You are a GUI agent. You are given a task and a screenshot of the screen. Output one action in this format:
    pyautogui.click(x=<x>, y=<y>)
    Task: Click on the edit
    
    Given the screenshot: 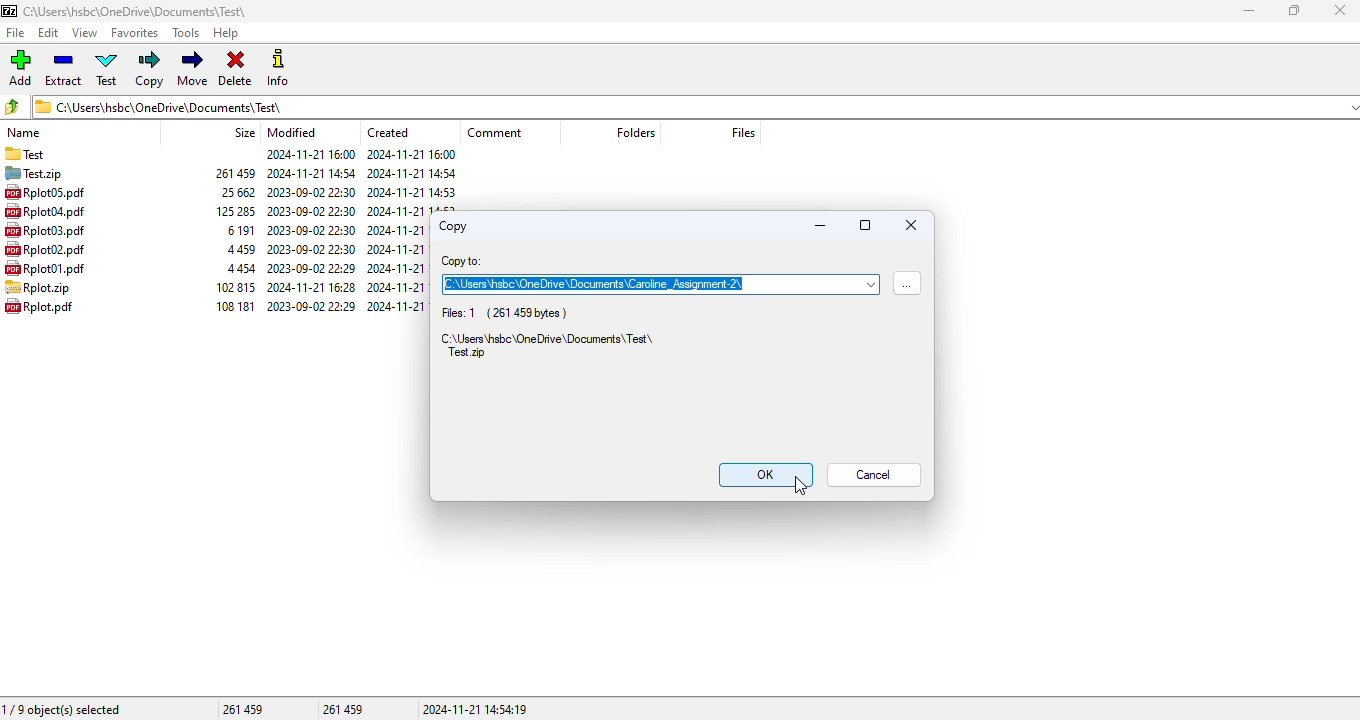 What is the action you would take?
    pyautogui.click(x=48, y=32)
    